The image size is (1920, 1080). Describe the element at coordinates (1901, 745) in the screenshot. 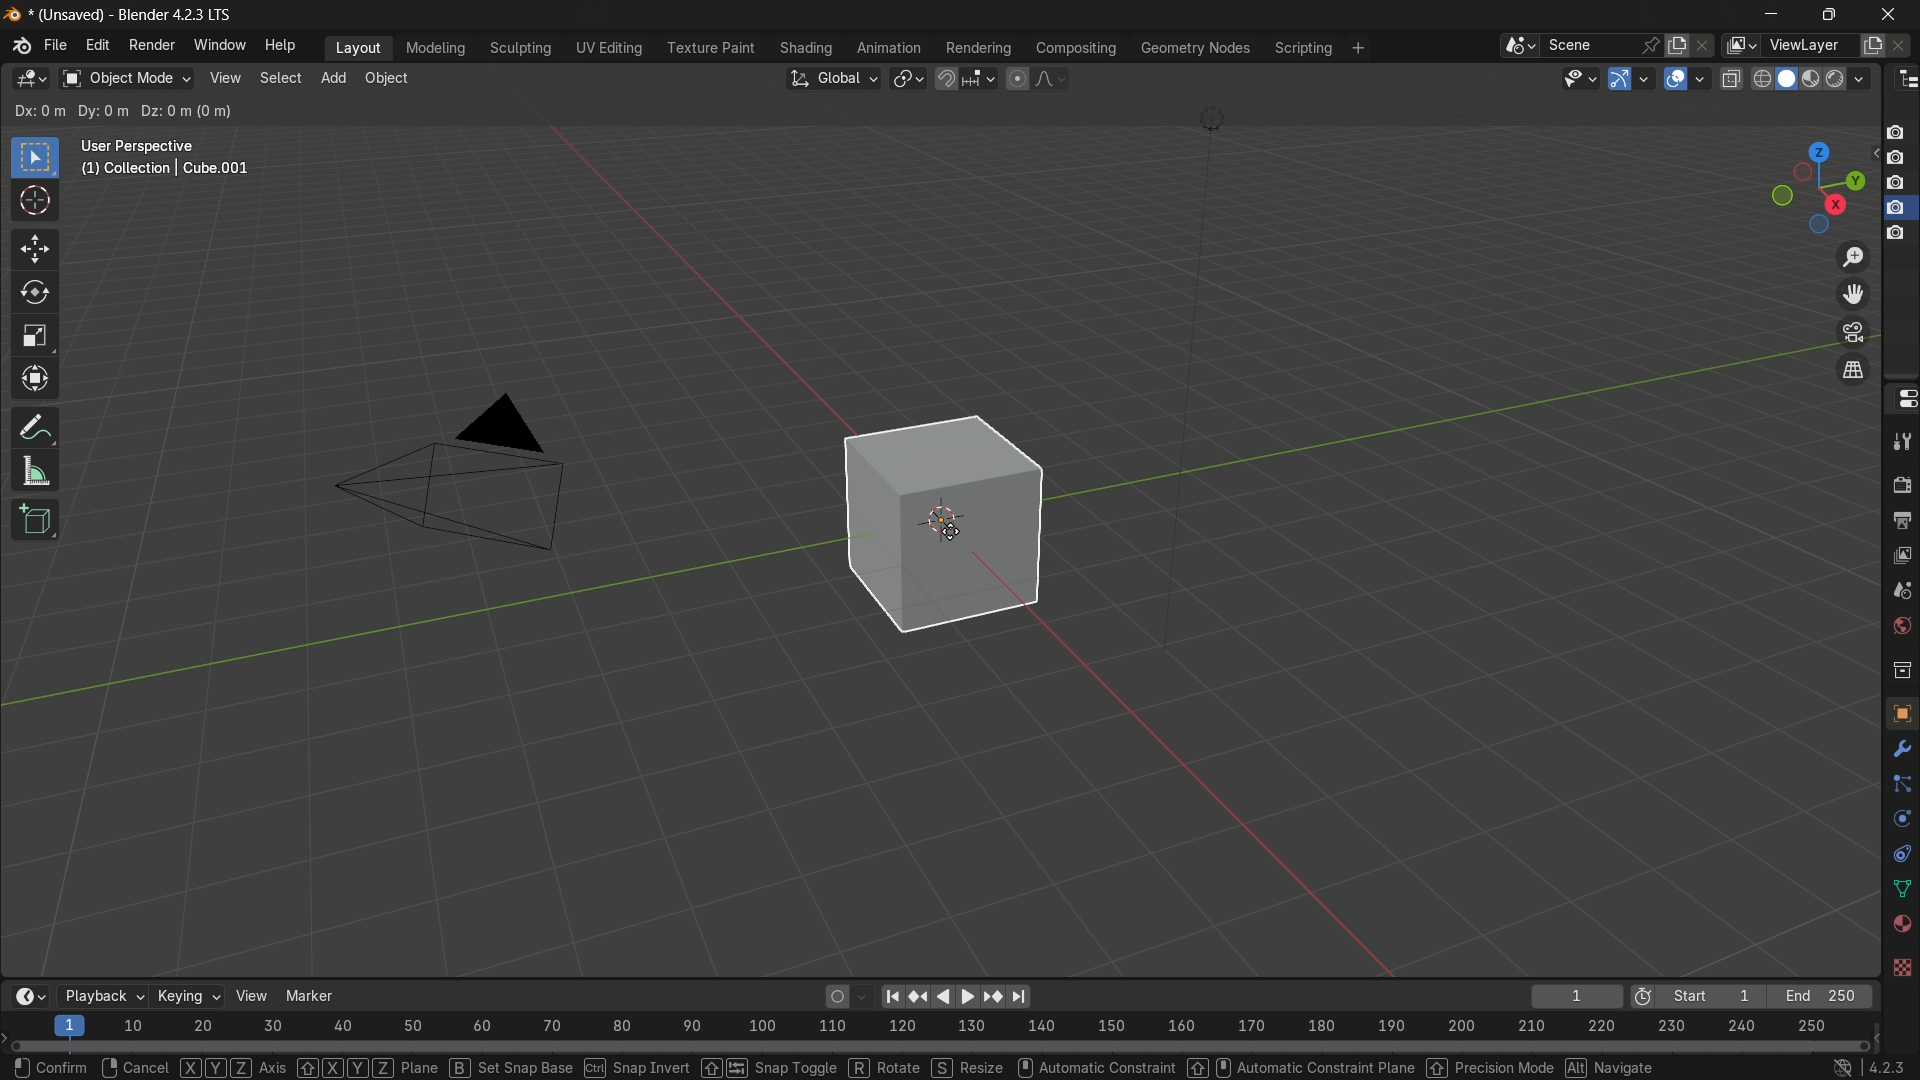

I see `modifier` at that location.